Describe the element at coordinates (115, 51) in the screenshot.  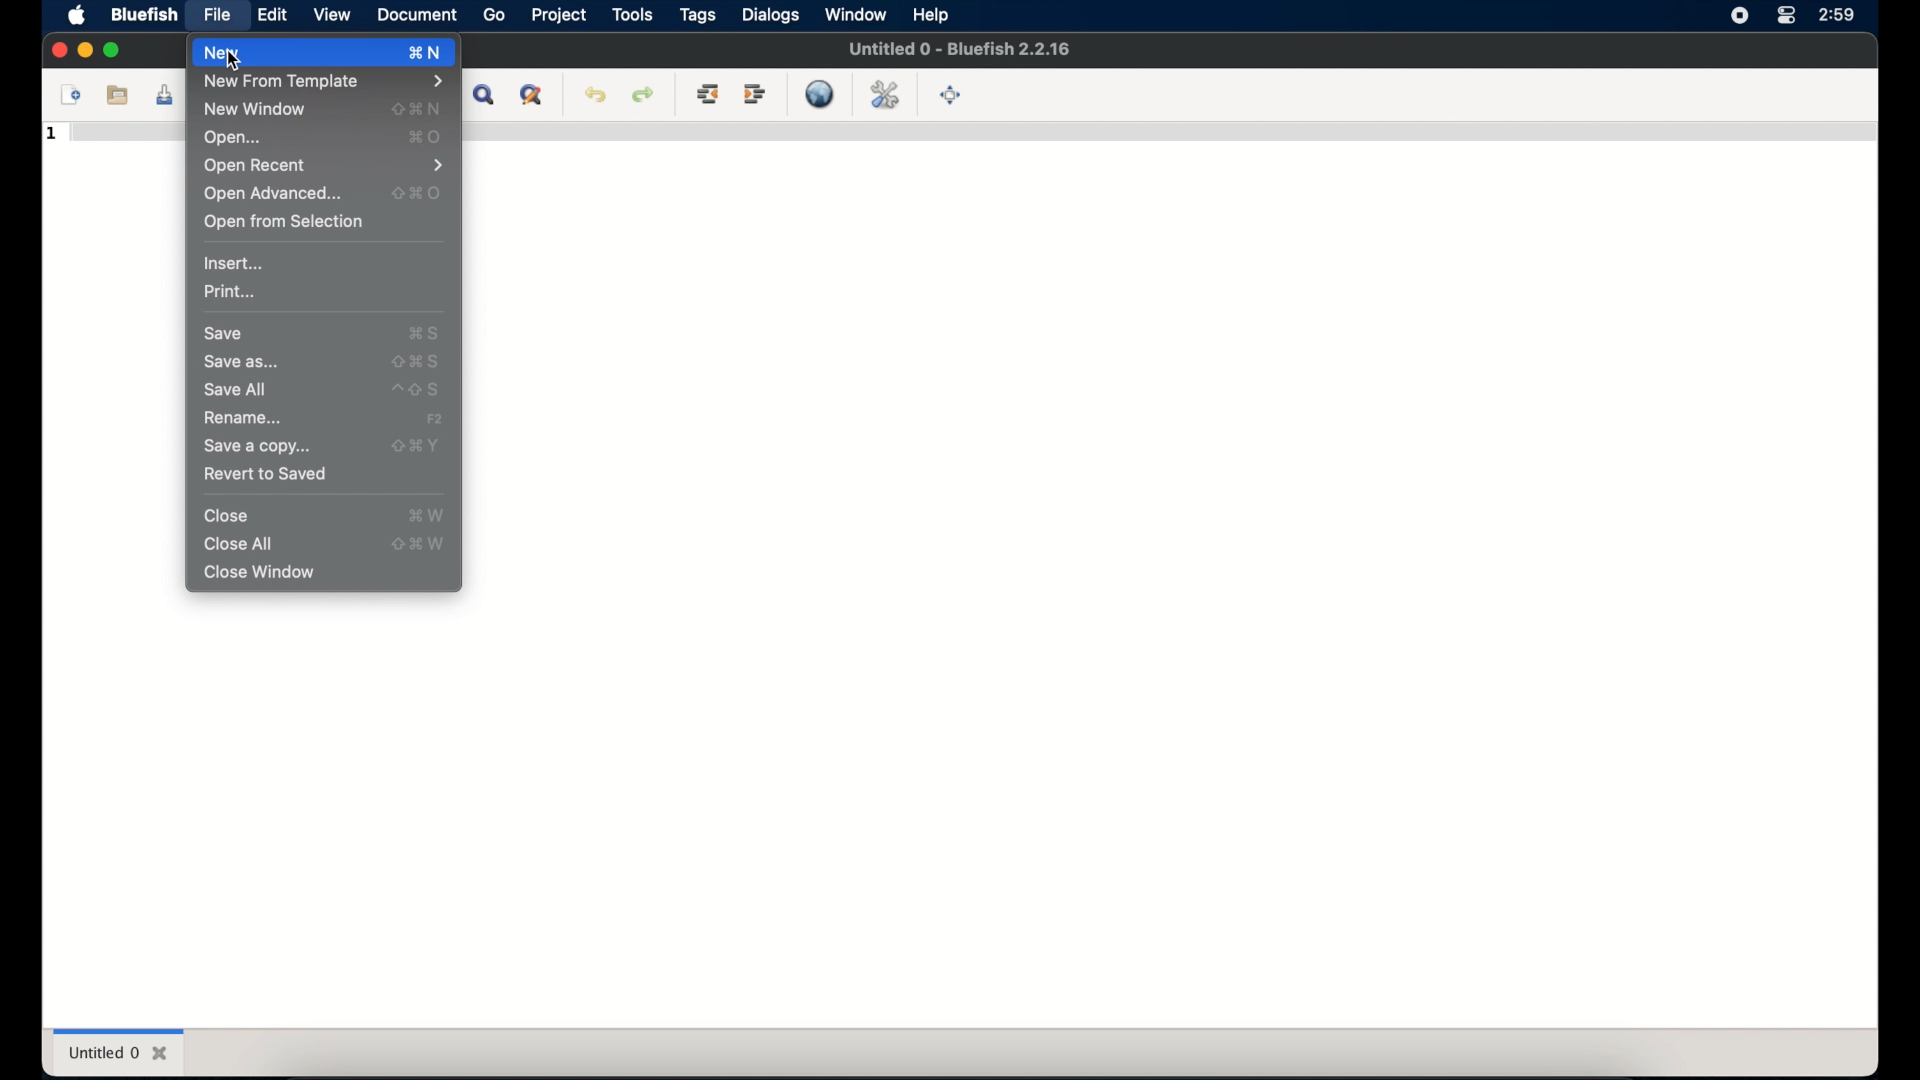
I see `maximize` at that location.